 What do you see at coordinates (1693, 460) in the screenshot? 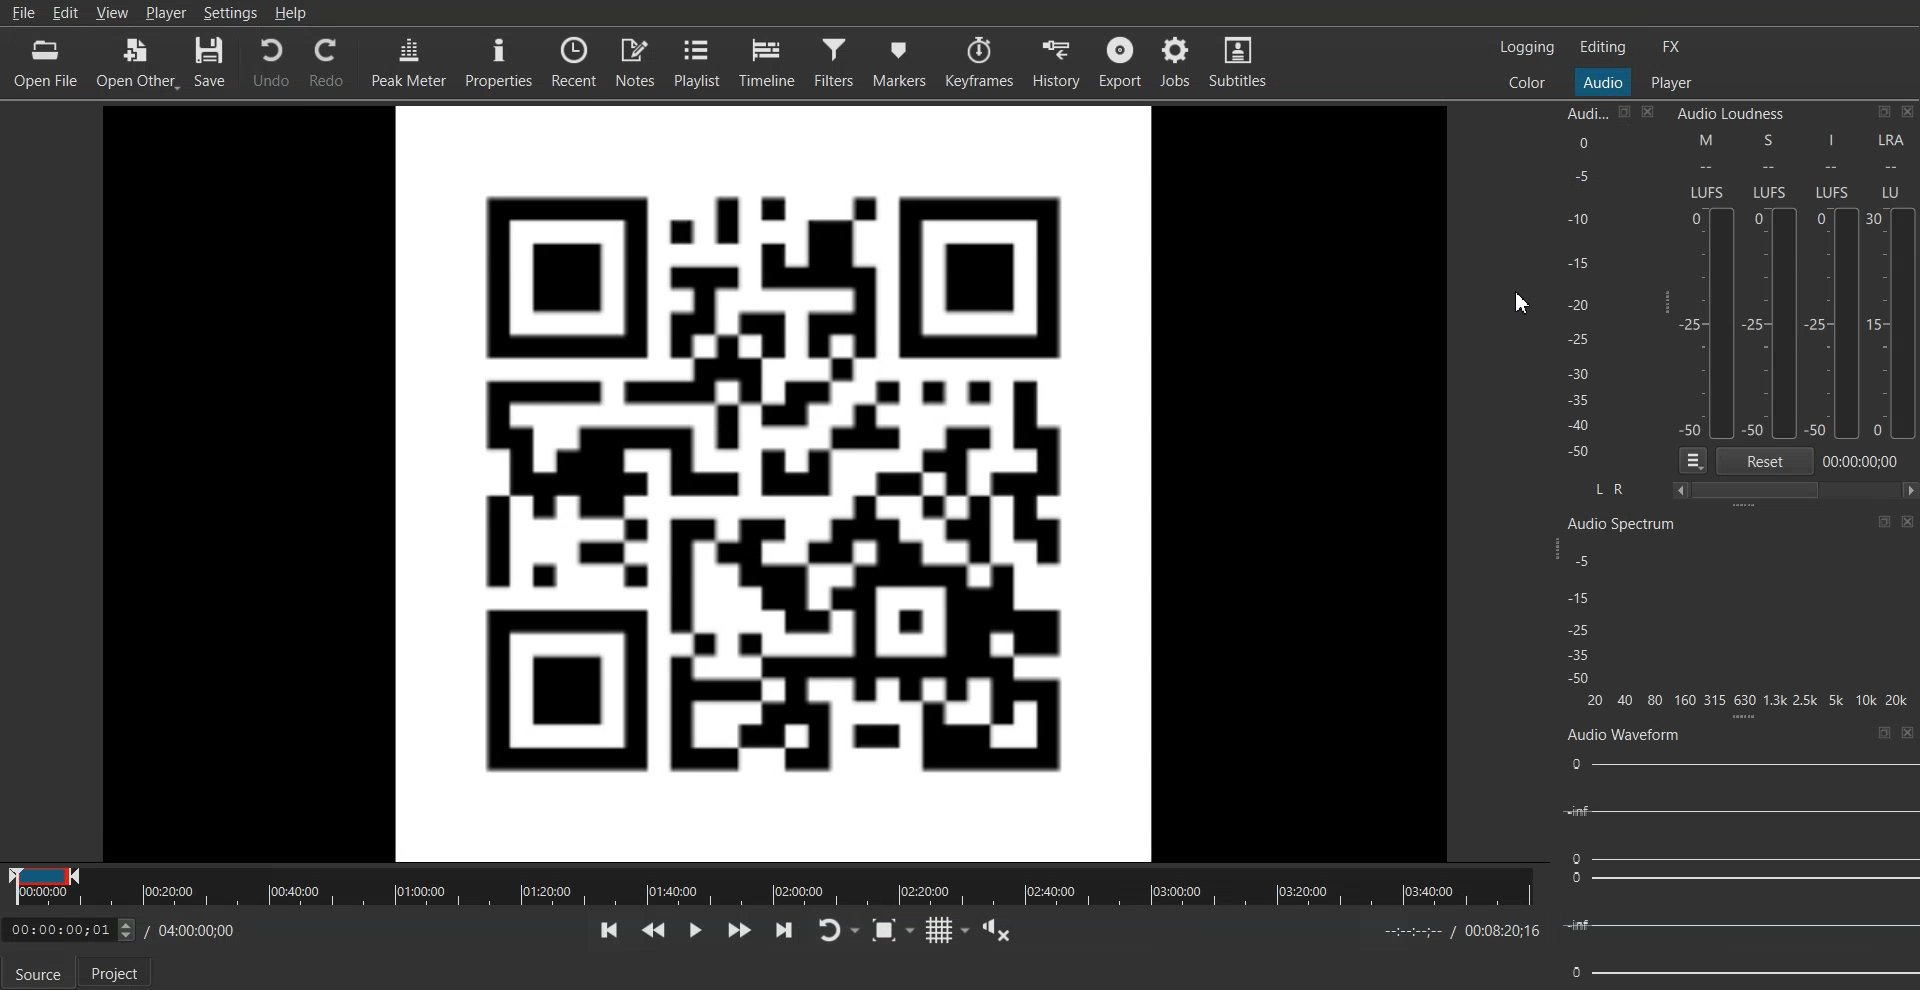
I see `Configure Graph` at bounding box center [1693, 460].